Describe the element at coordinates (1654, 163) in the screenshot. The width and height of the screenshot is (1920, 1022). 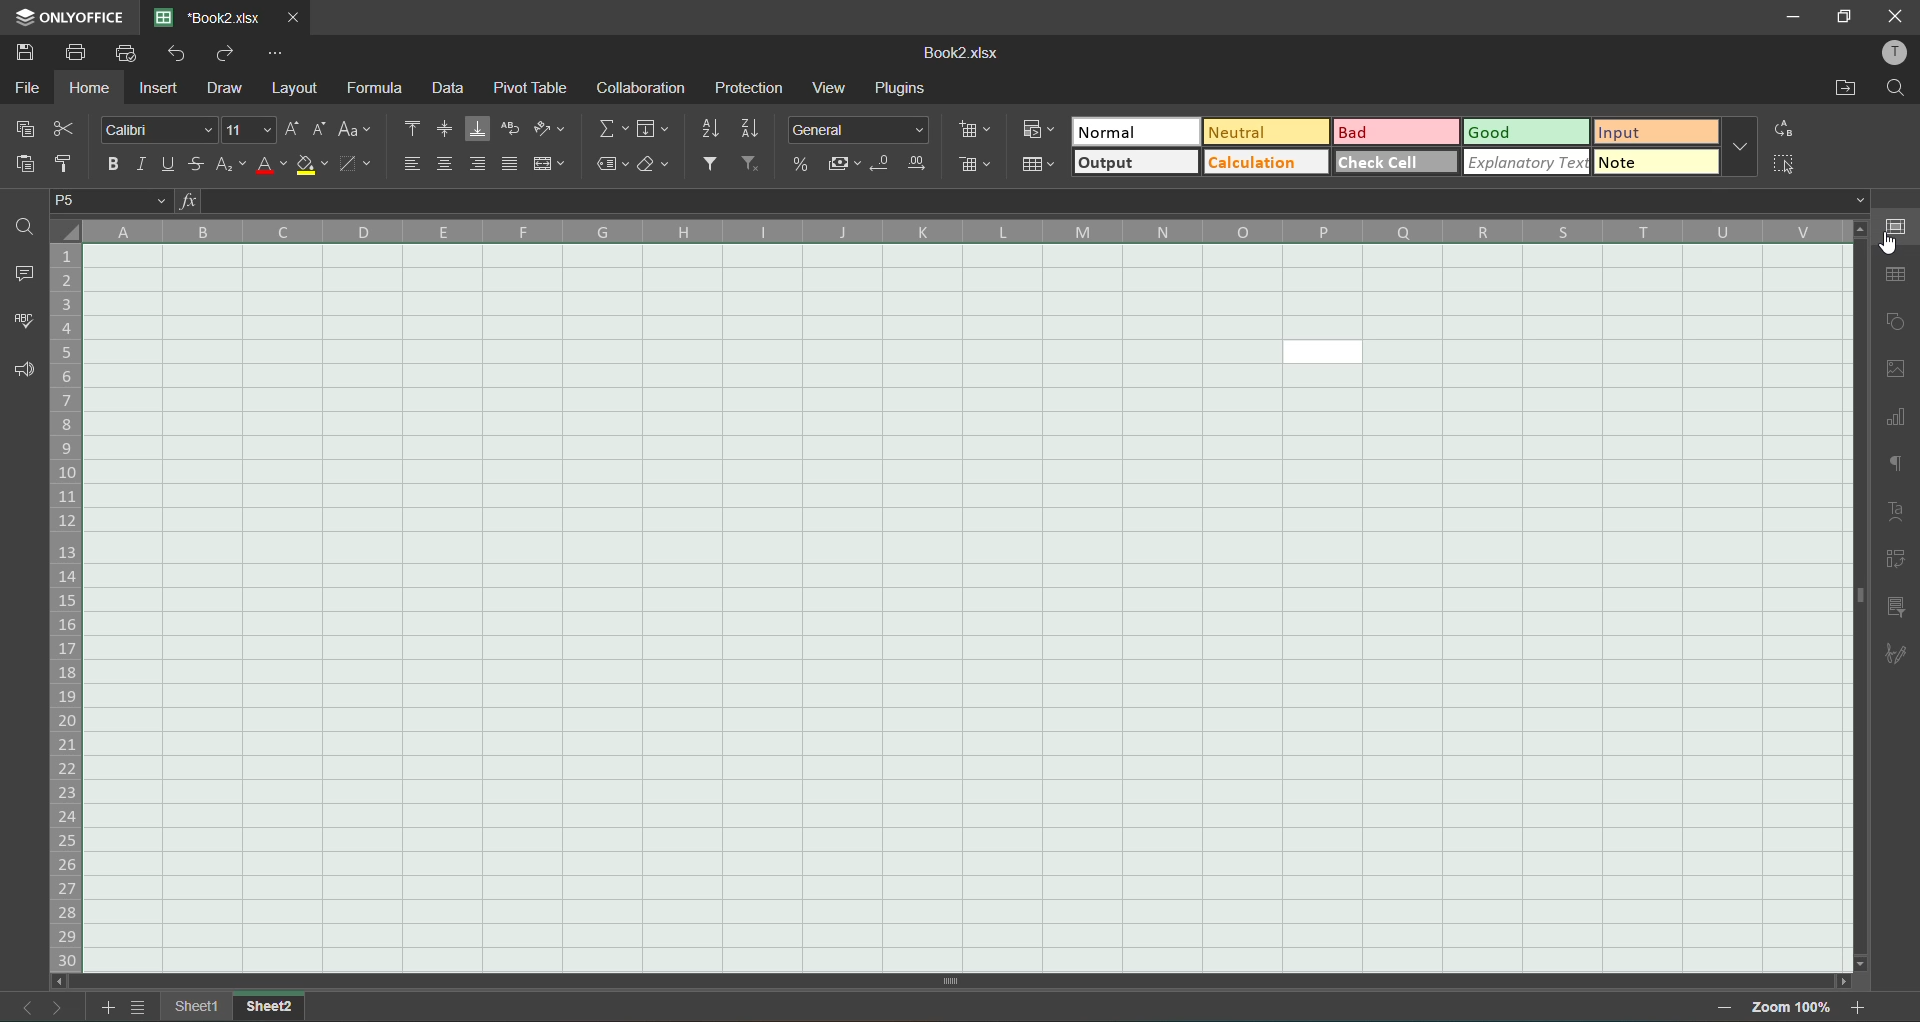
I see `note` at that location.